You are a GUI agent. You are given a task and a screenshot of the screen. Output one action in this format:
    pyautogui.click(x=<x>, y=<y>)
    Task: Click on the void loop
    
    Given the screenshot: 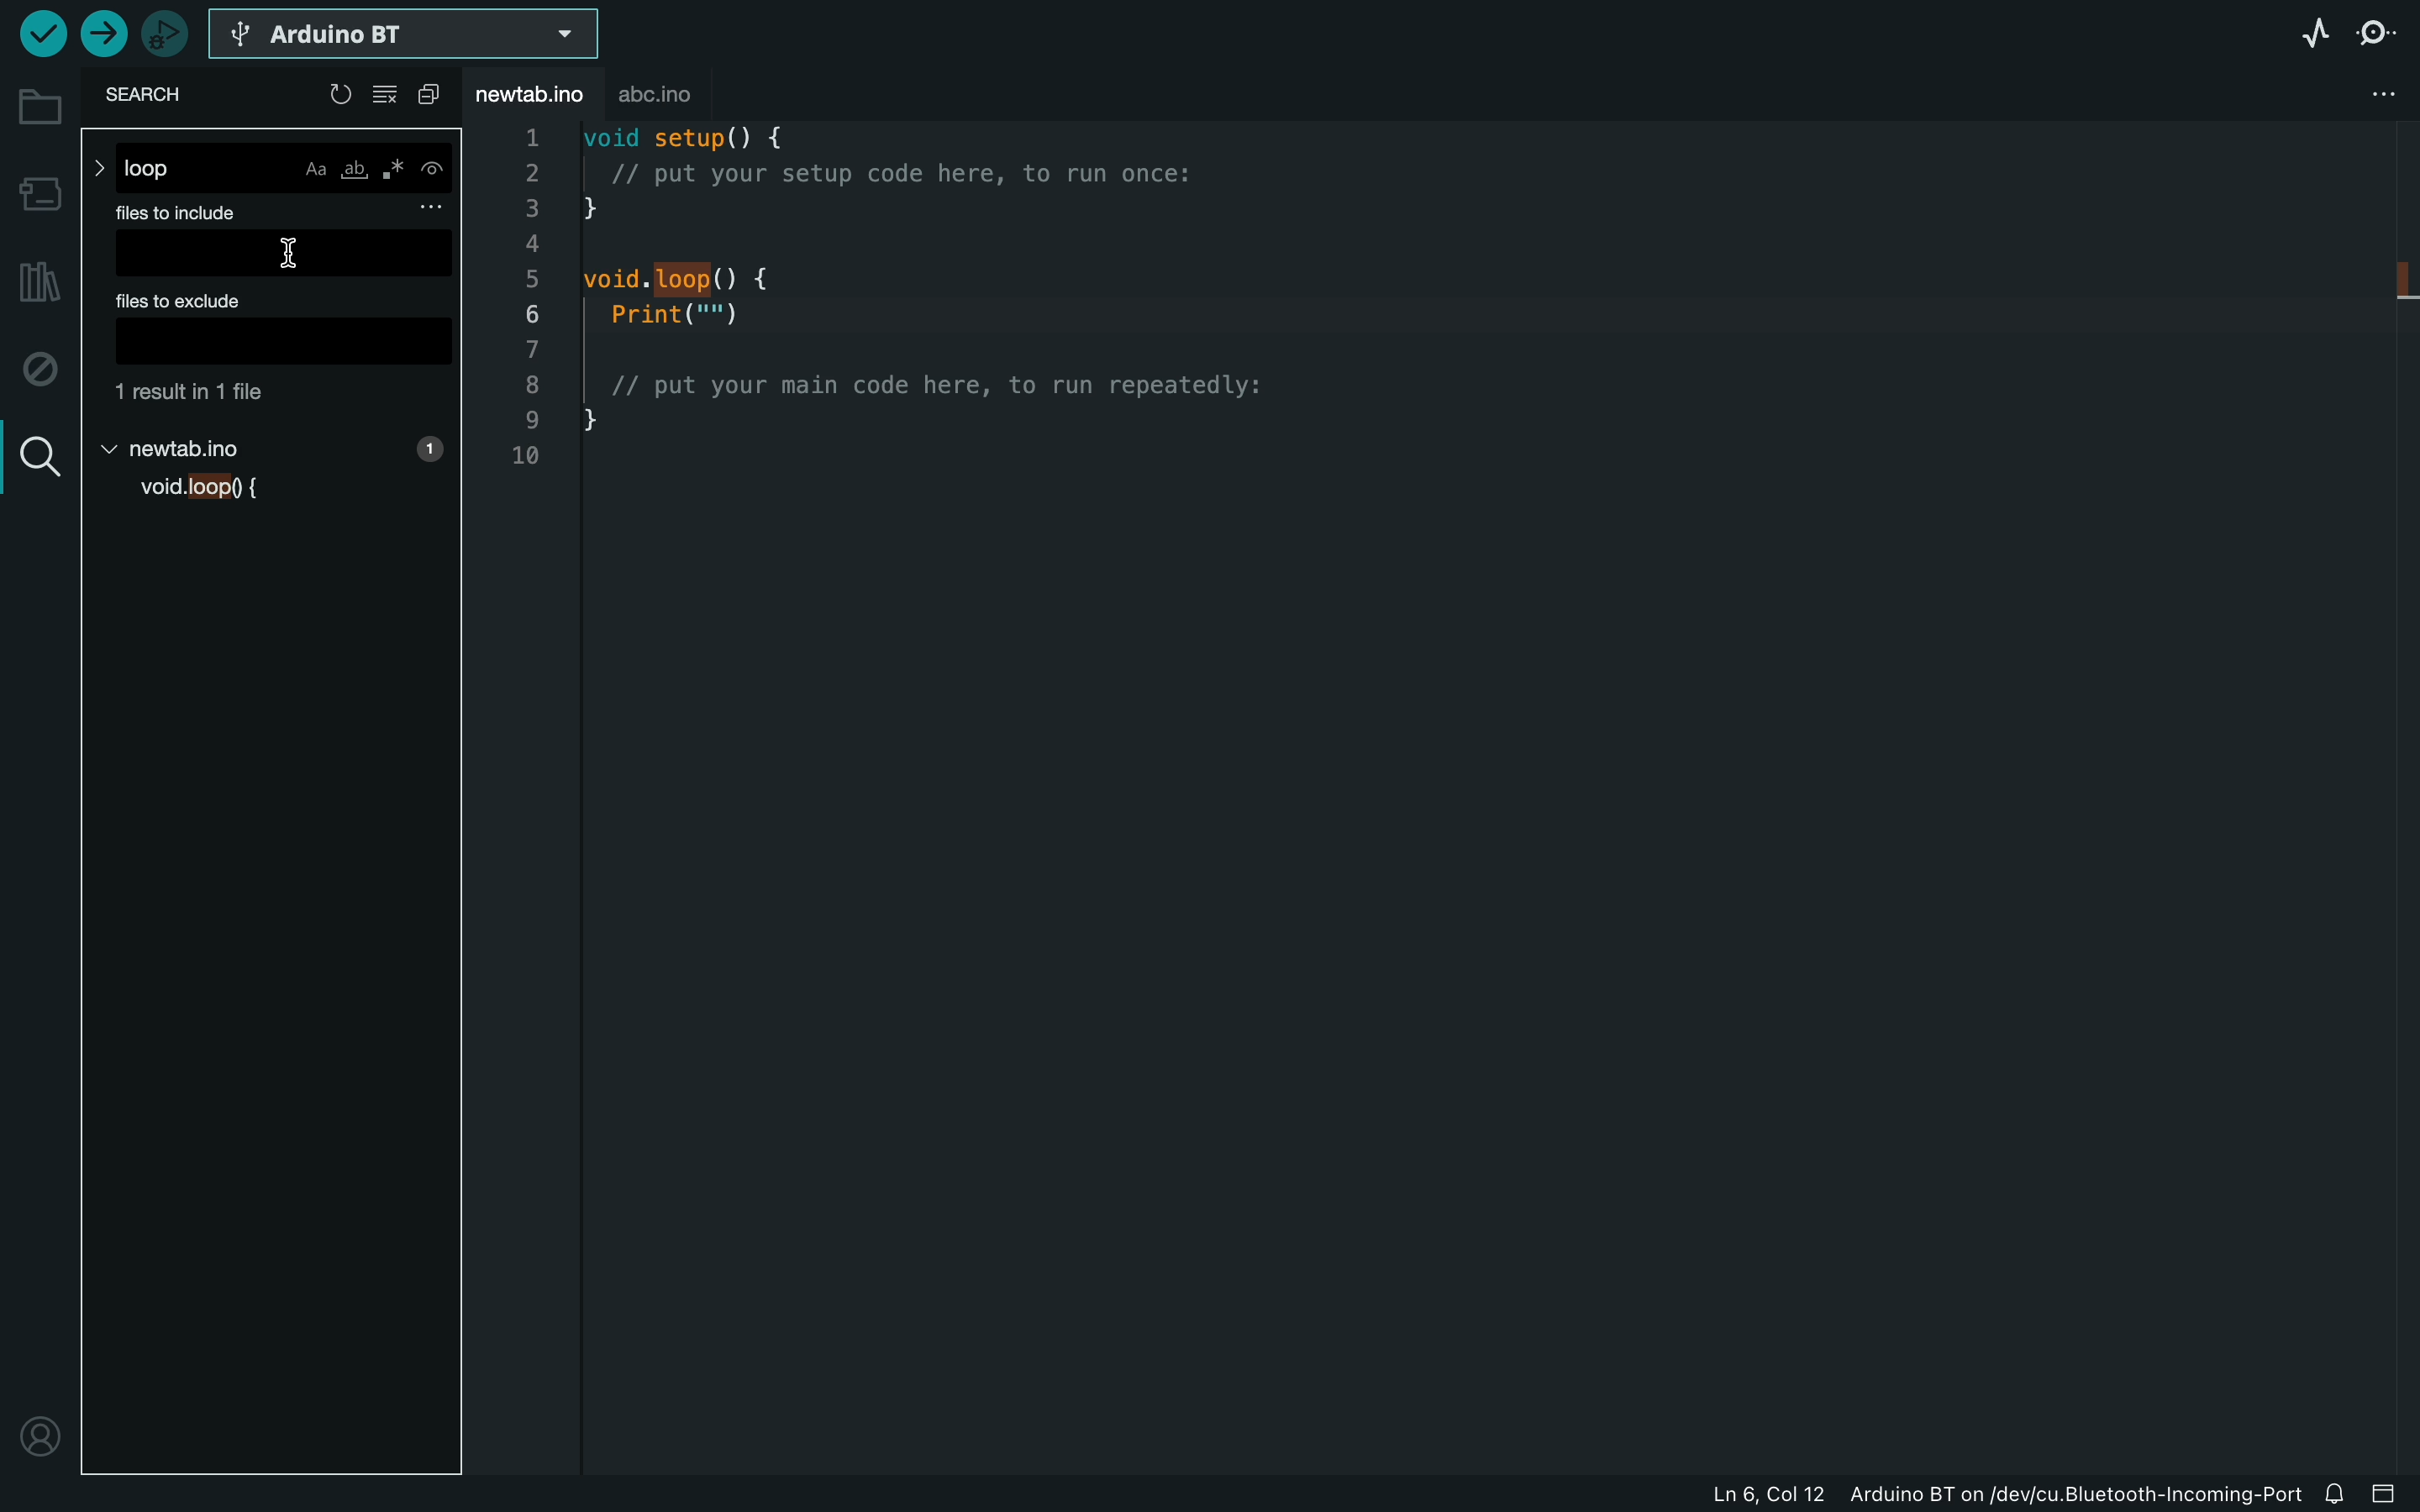 What is the action you would take?
    pyautogui.click(x=212, y=491)
    